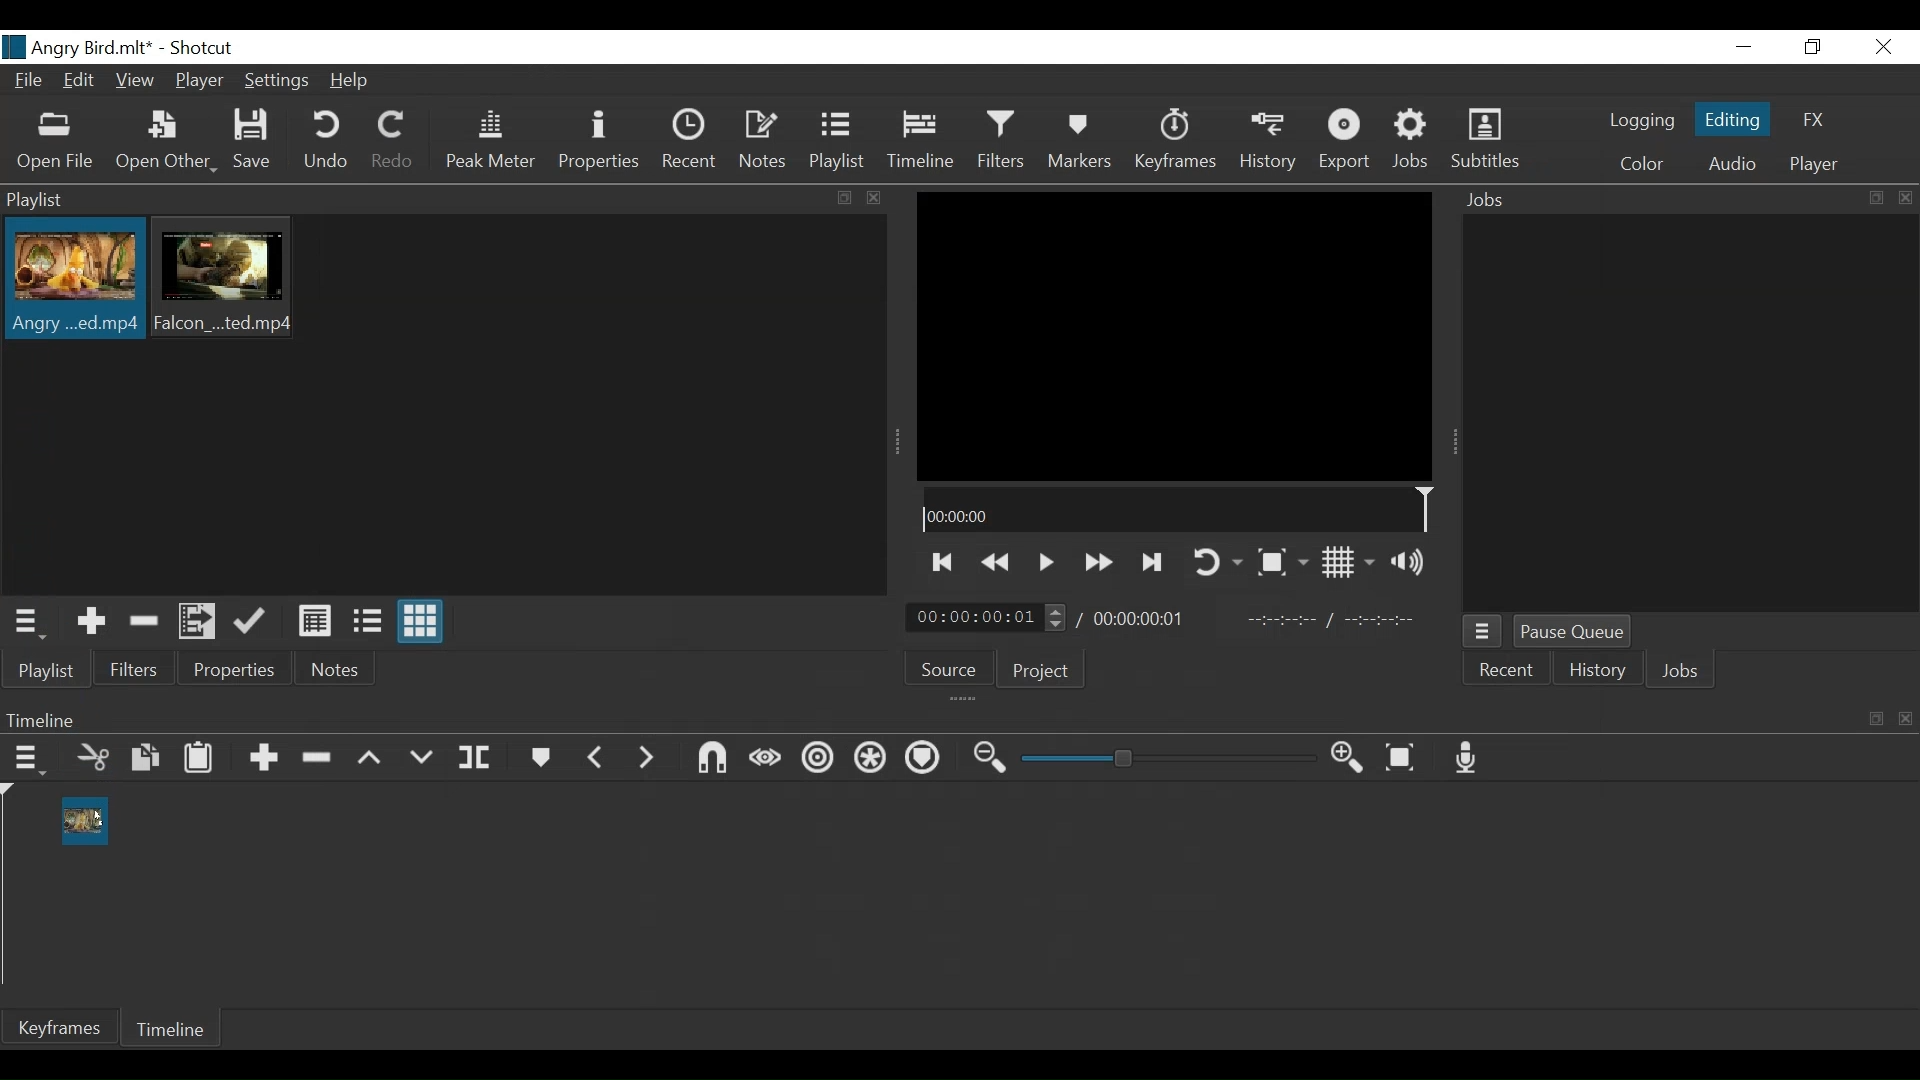 The width and height of the screenshot is (1920, 1080). What do you see at coordinates (1690, 416) in the screenshot?
I see `Jobs Panel` at bounding box center [1690, 416].